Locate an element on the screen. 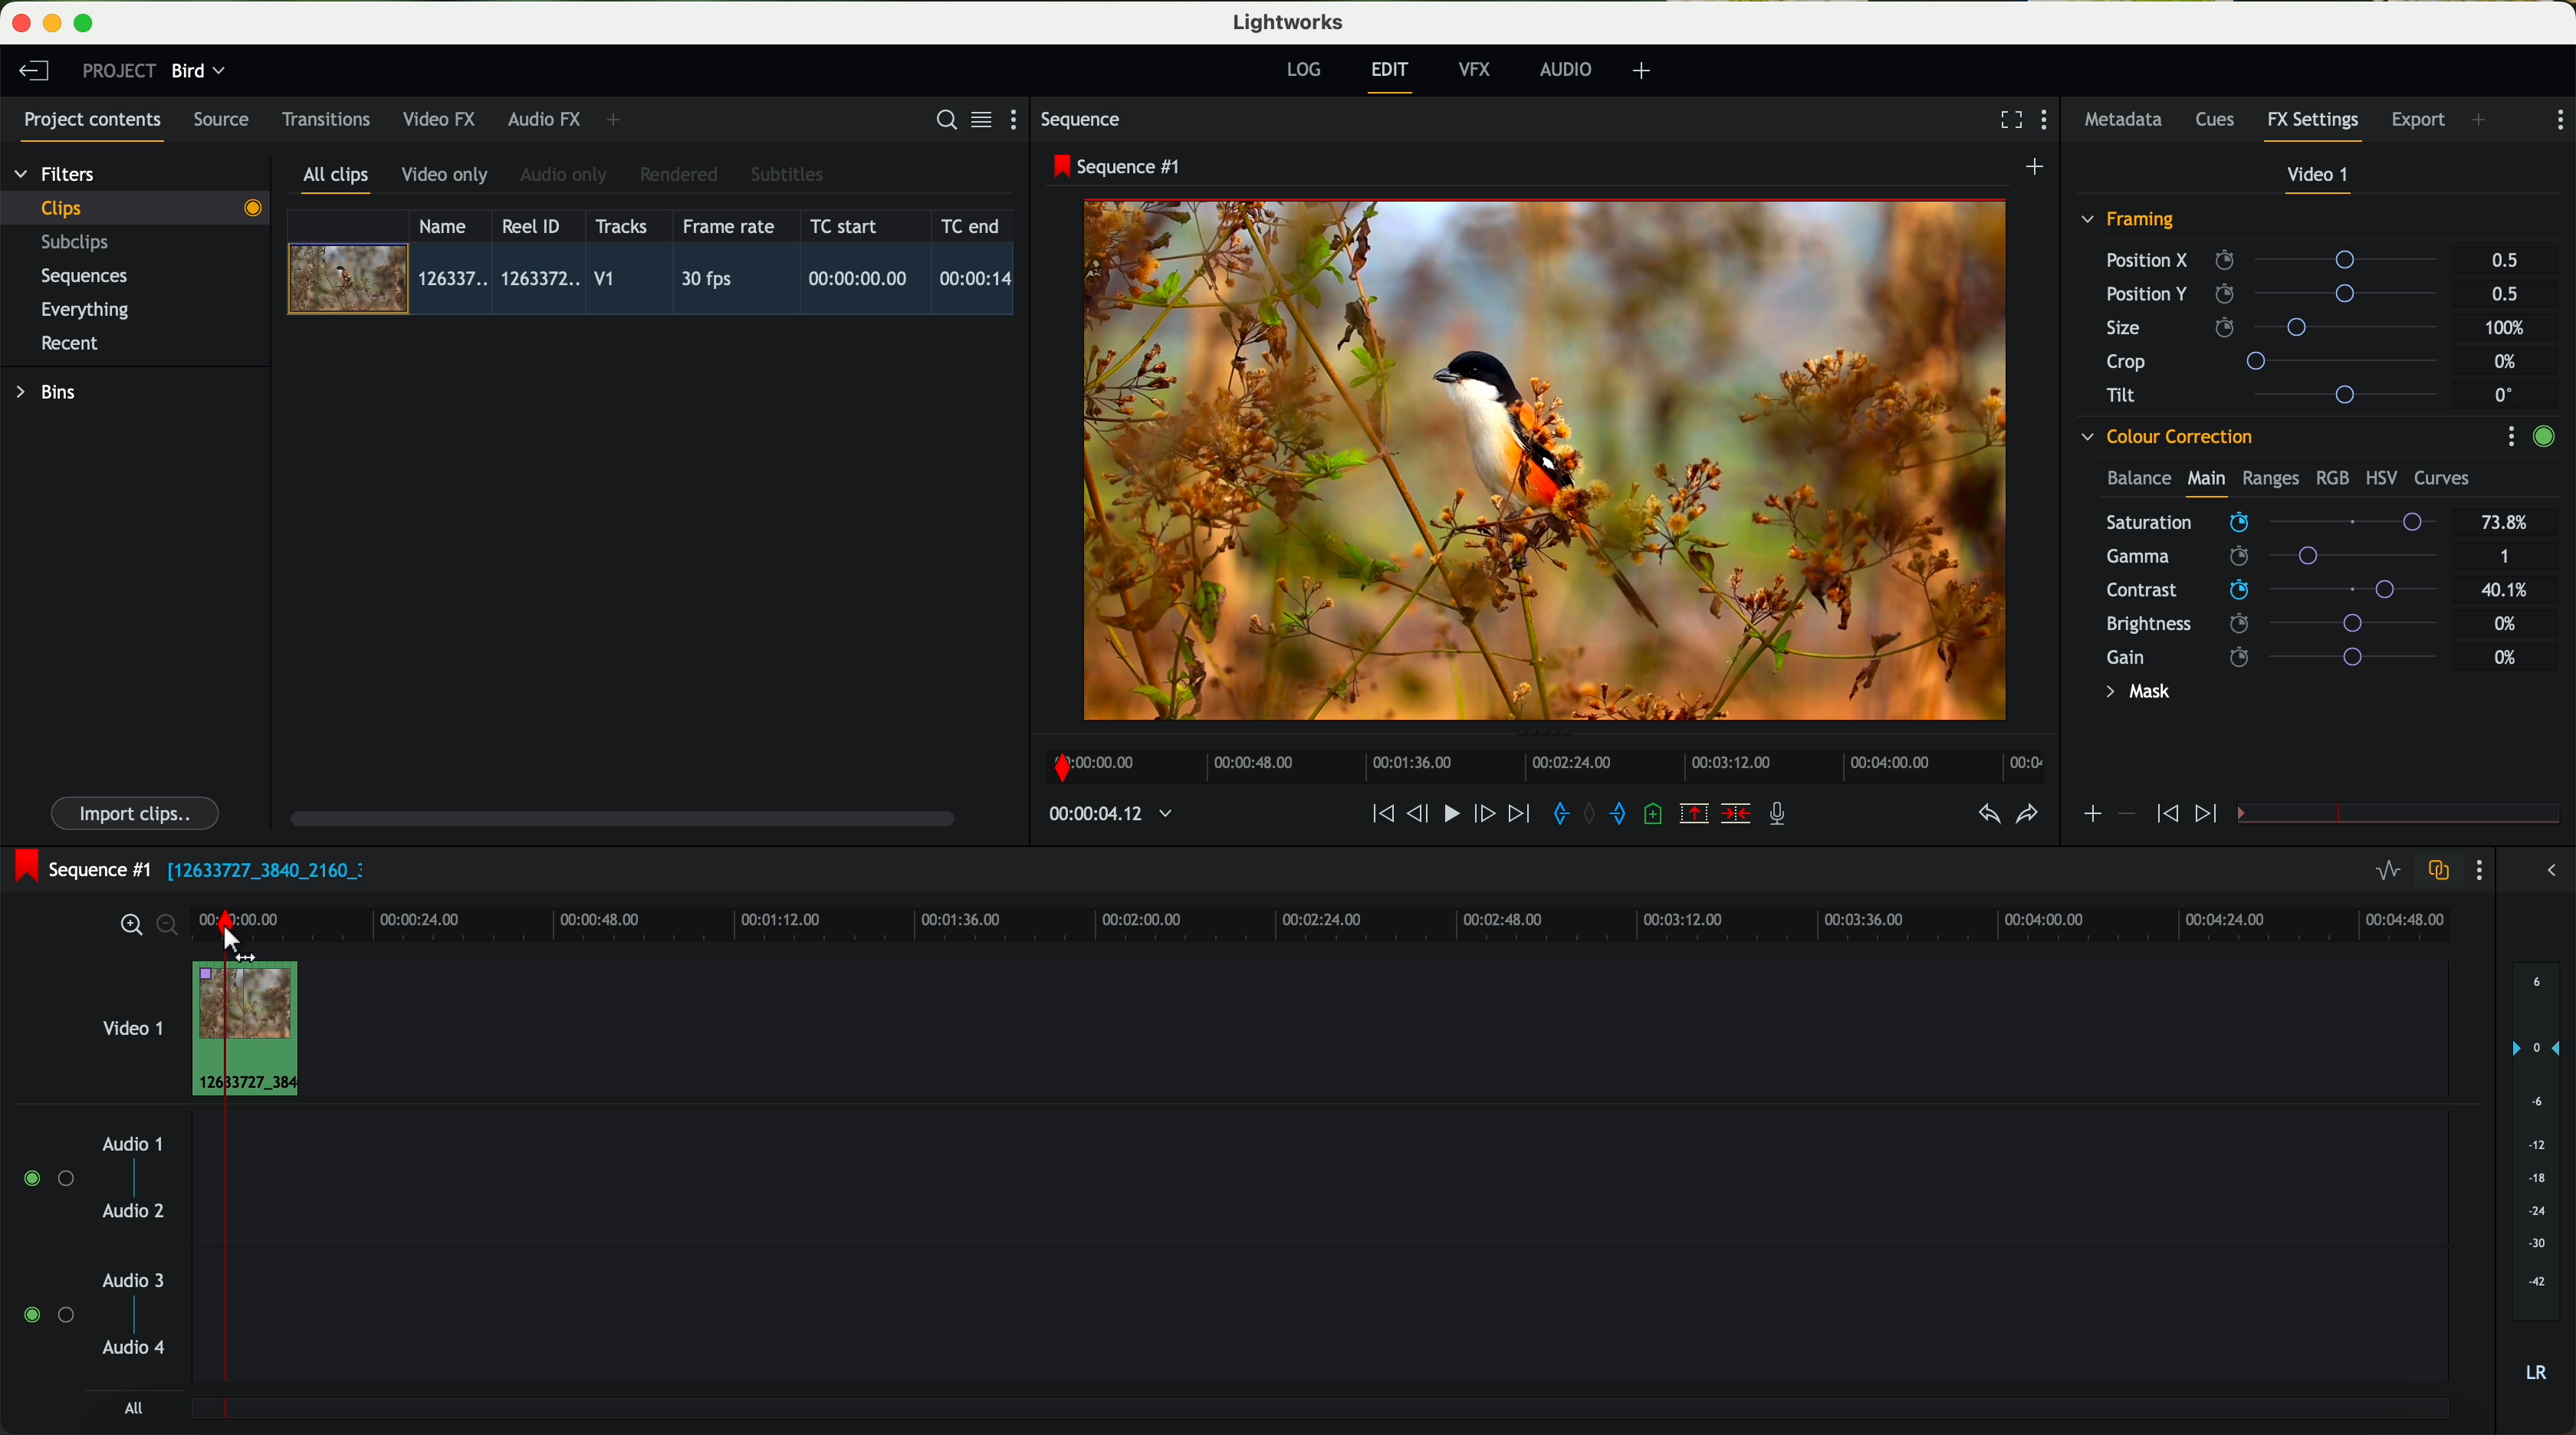  100% is located at coordinates (2510, 328).